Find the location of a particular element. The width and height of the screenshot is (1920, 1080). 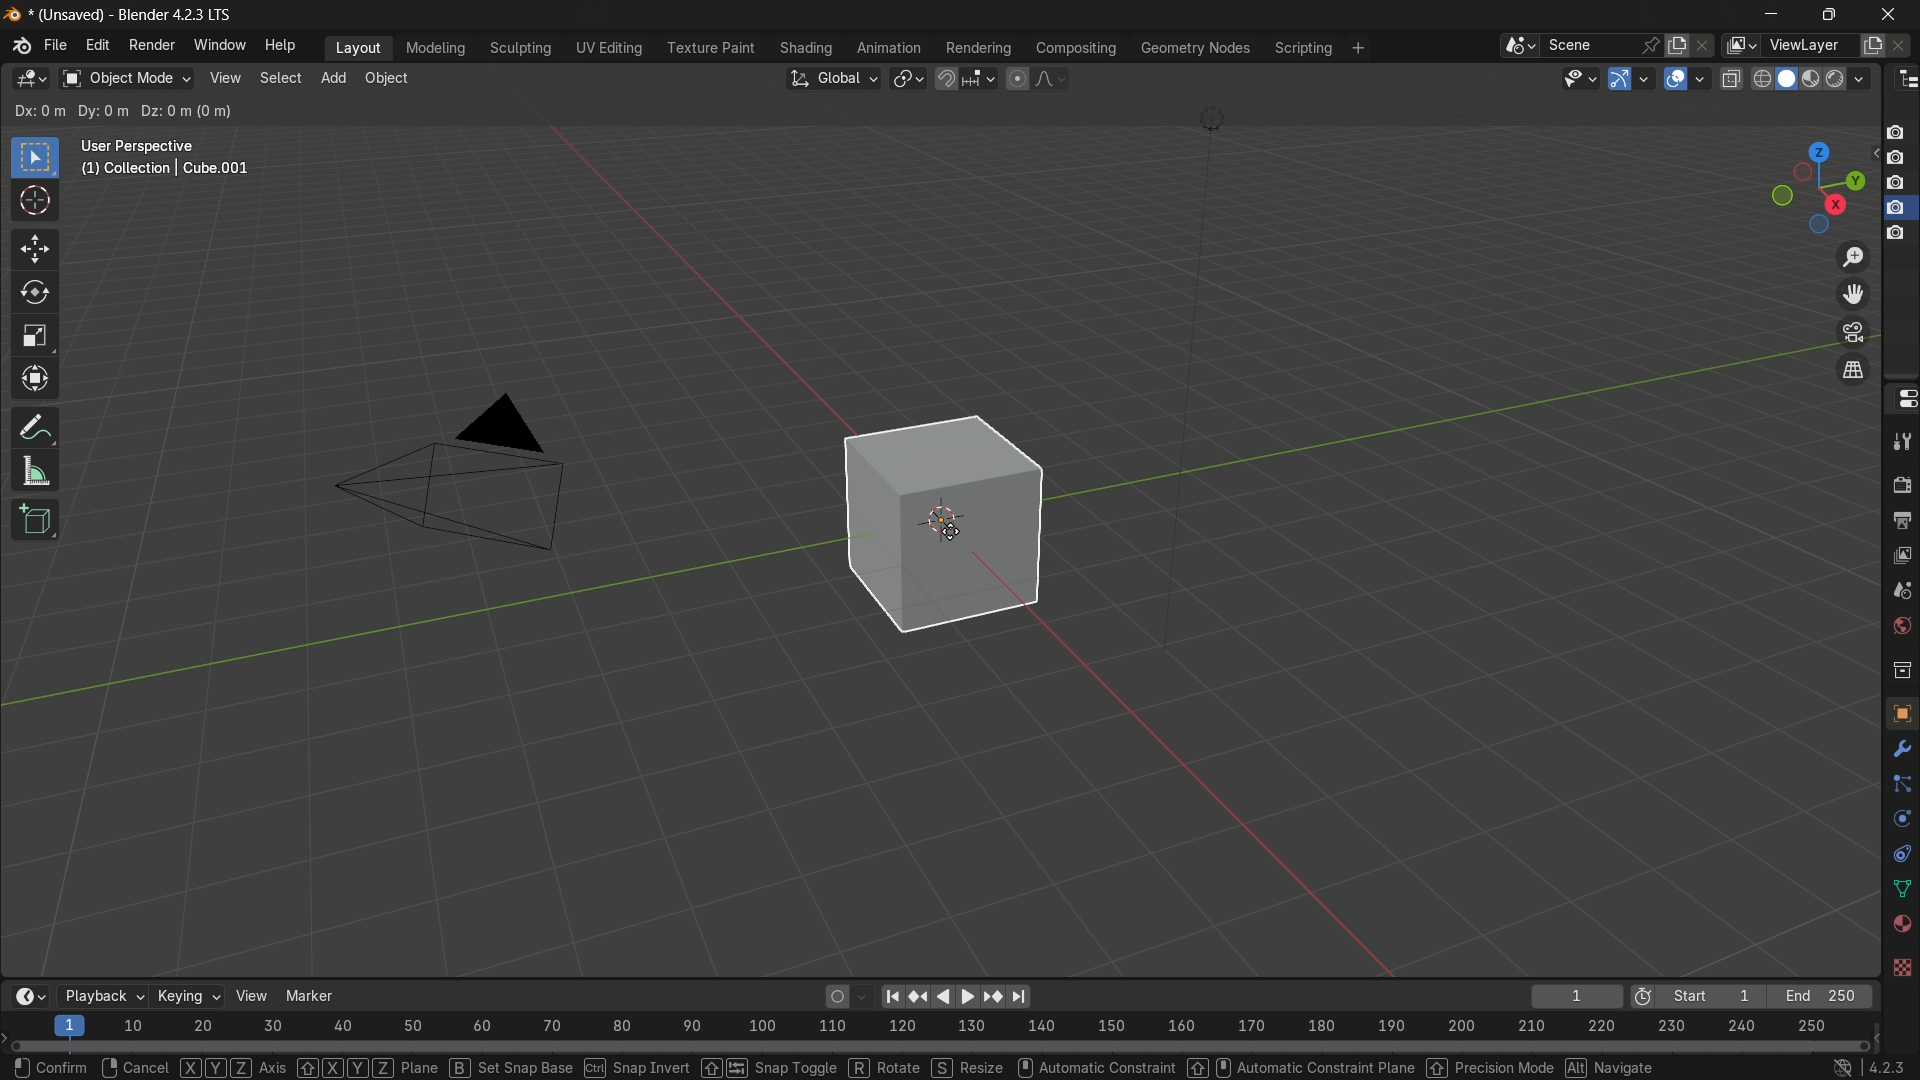

view layer name is located at coordinates (1812, 45).